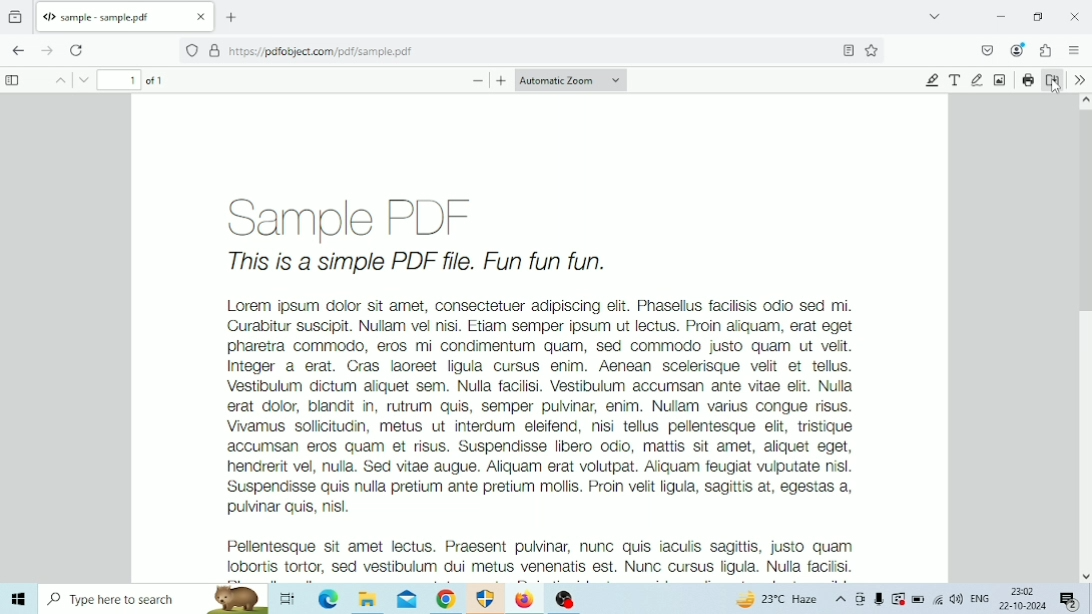 This screenshot has height=614, width=1092. I want to click on Speakers, so click(957, 600).